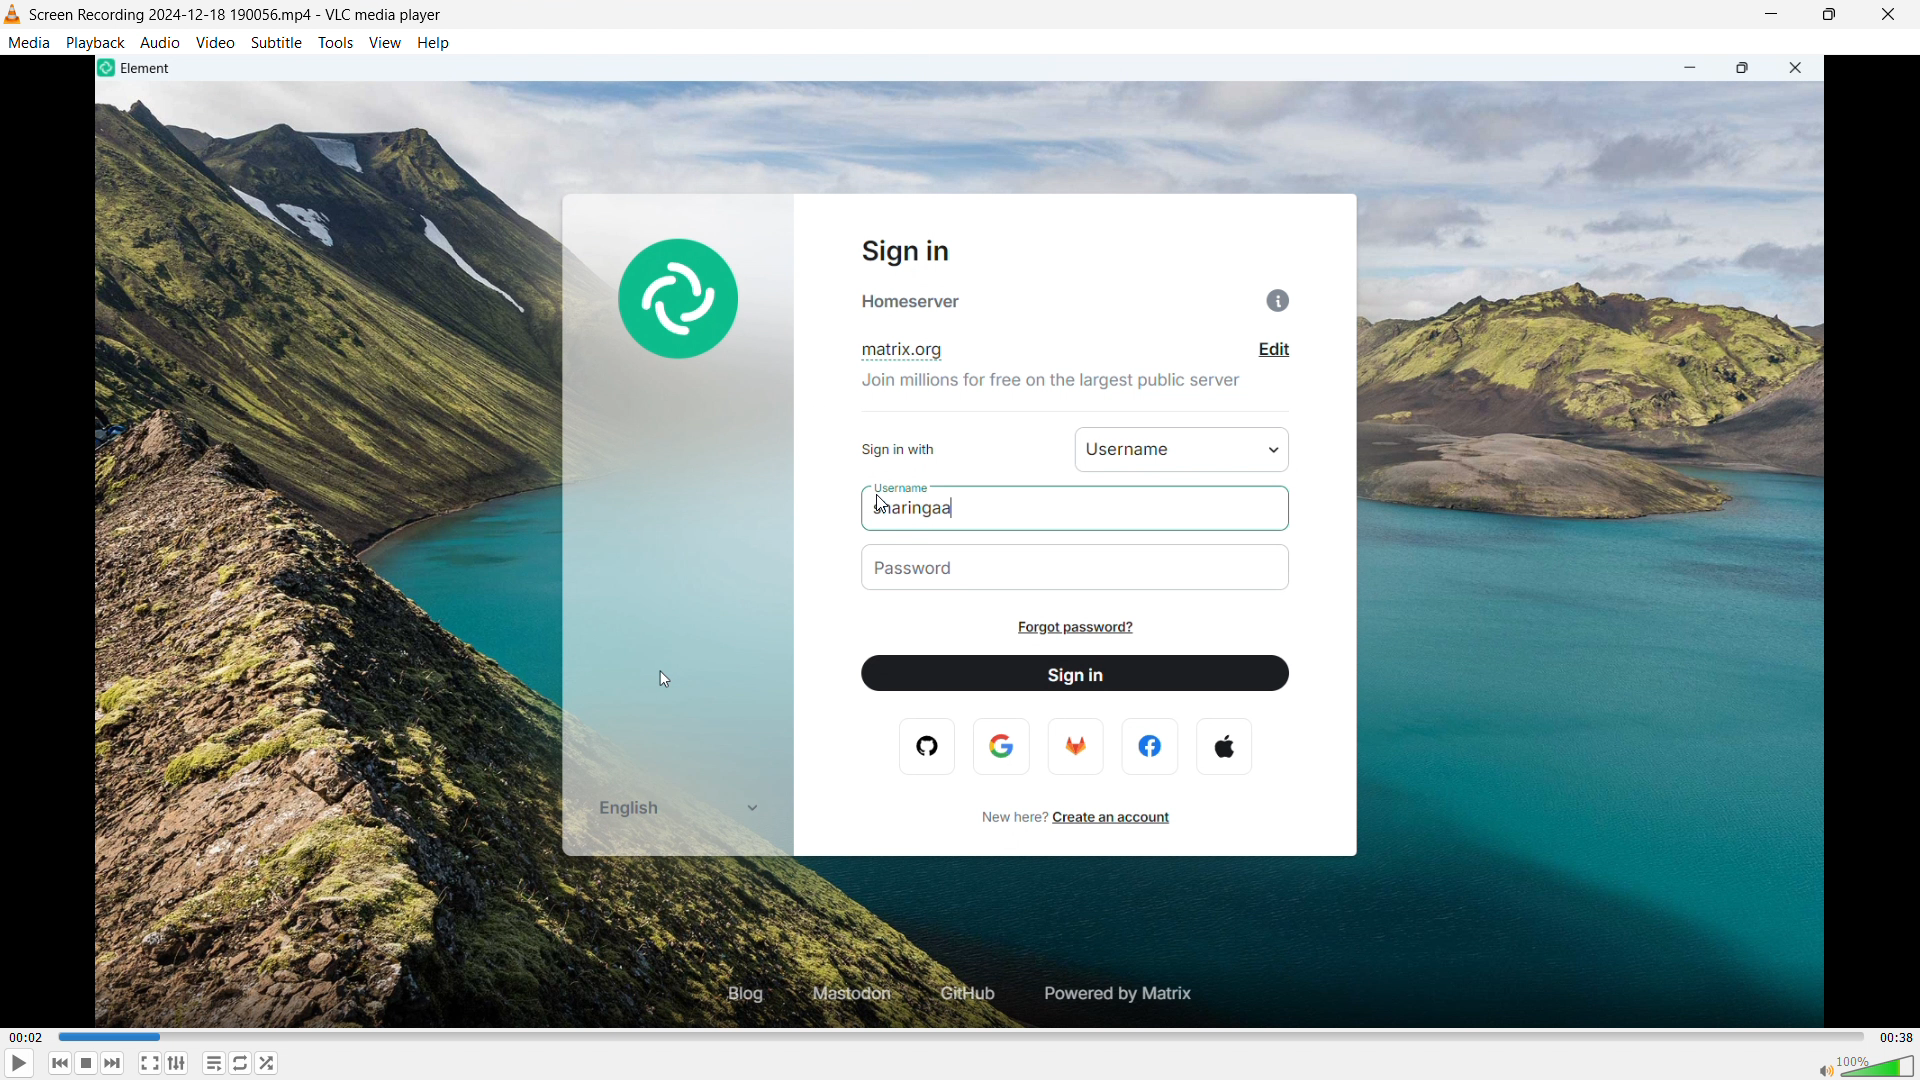  What do you see at coordinates (276, 42) in the screenshot?
I see `subtitle` at bounding box center [276, 42].